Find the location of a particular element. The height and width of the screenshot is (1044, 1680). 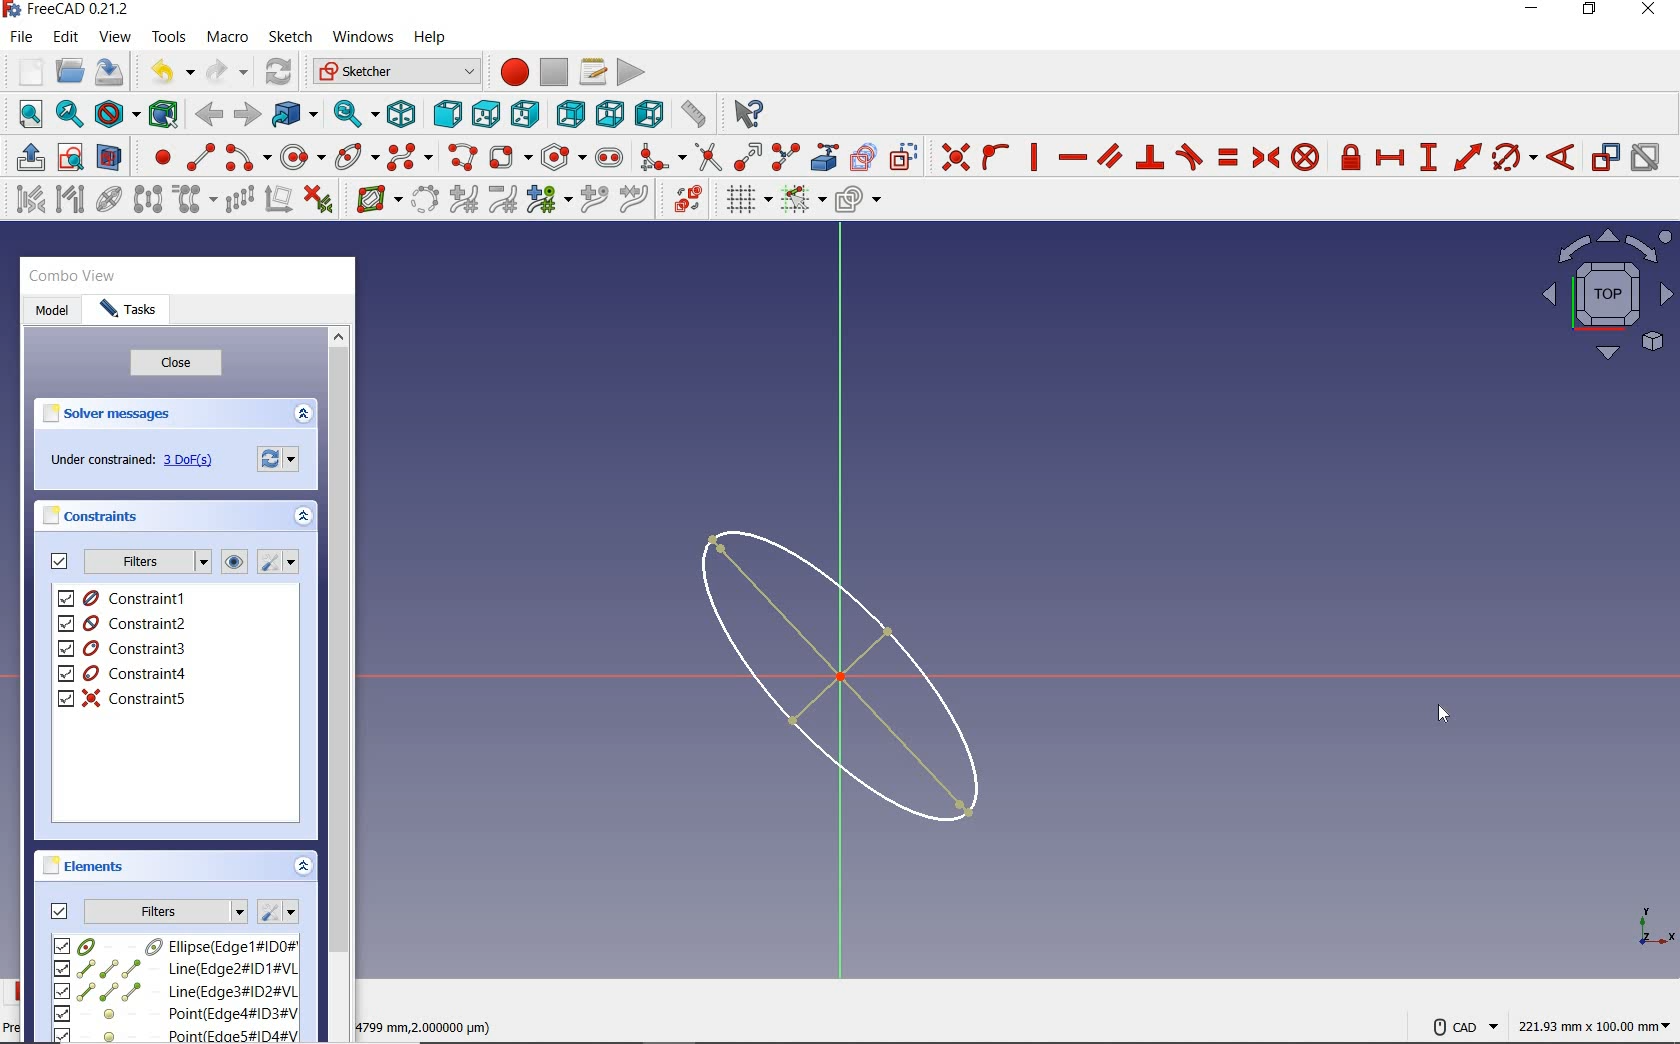

sketch view is located at coordinates (1604, 294).